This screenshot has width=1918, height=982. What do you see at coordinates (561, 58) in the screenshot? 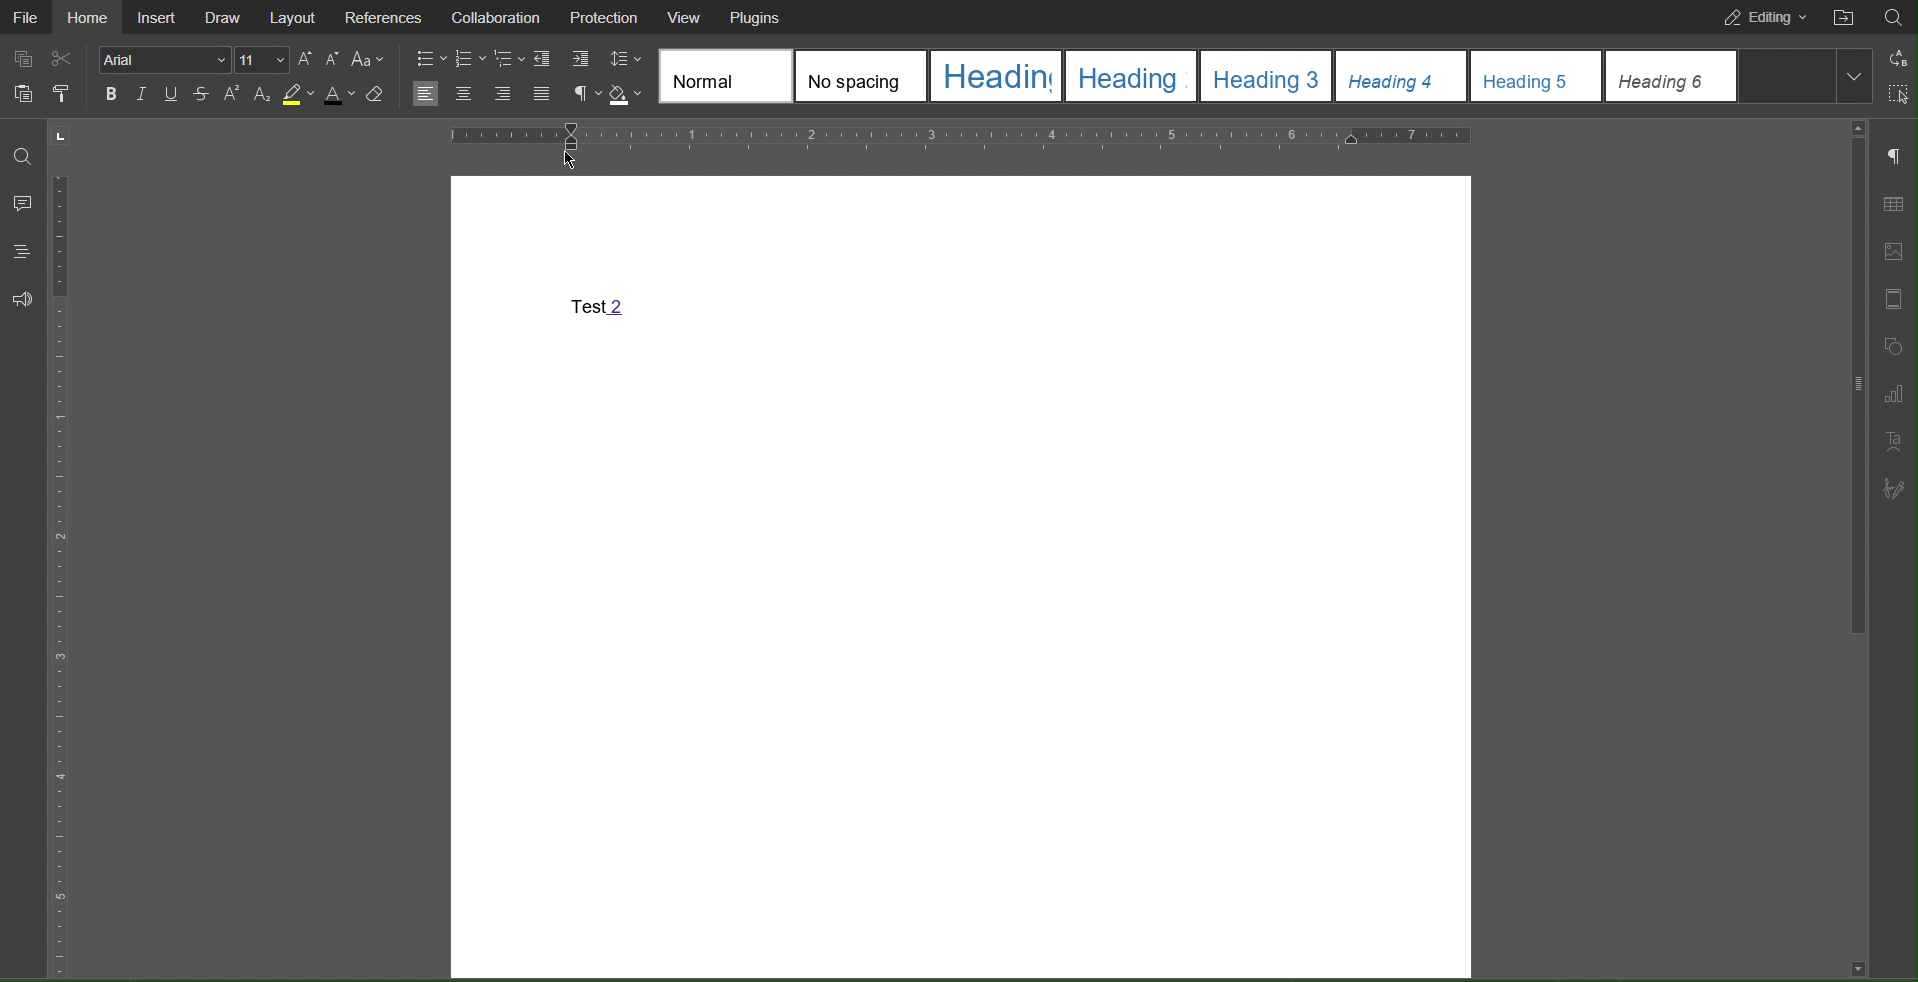
I see `Indents` at bounding box center [561, 58].